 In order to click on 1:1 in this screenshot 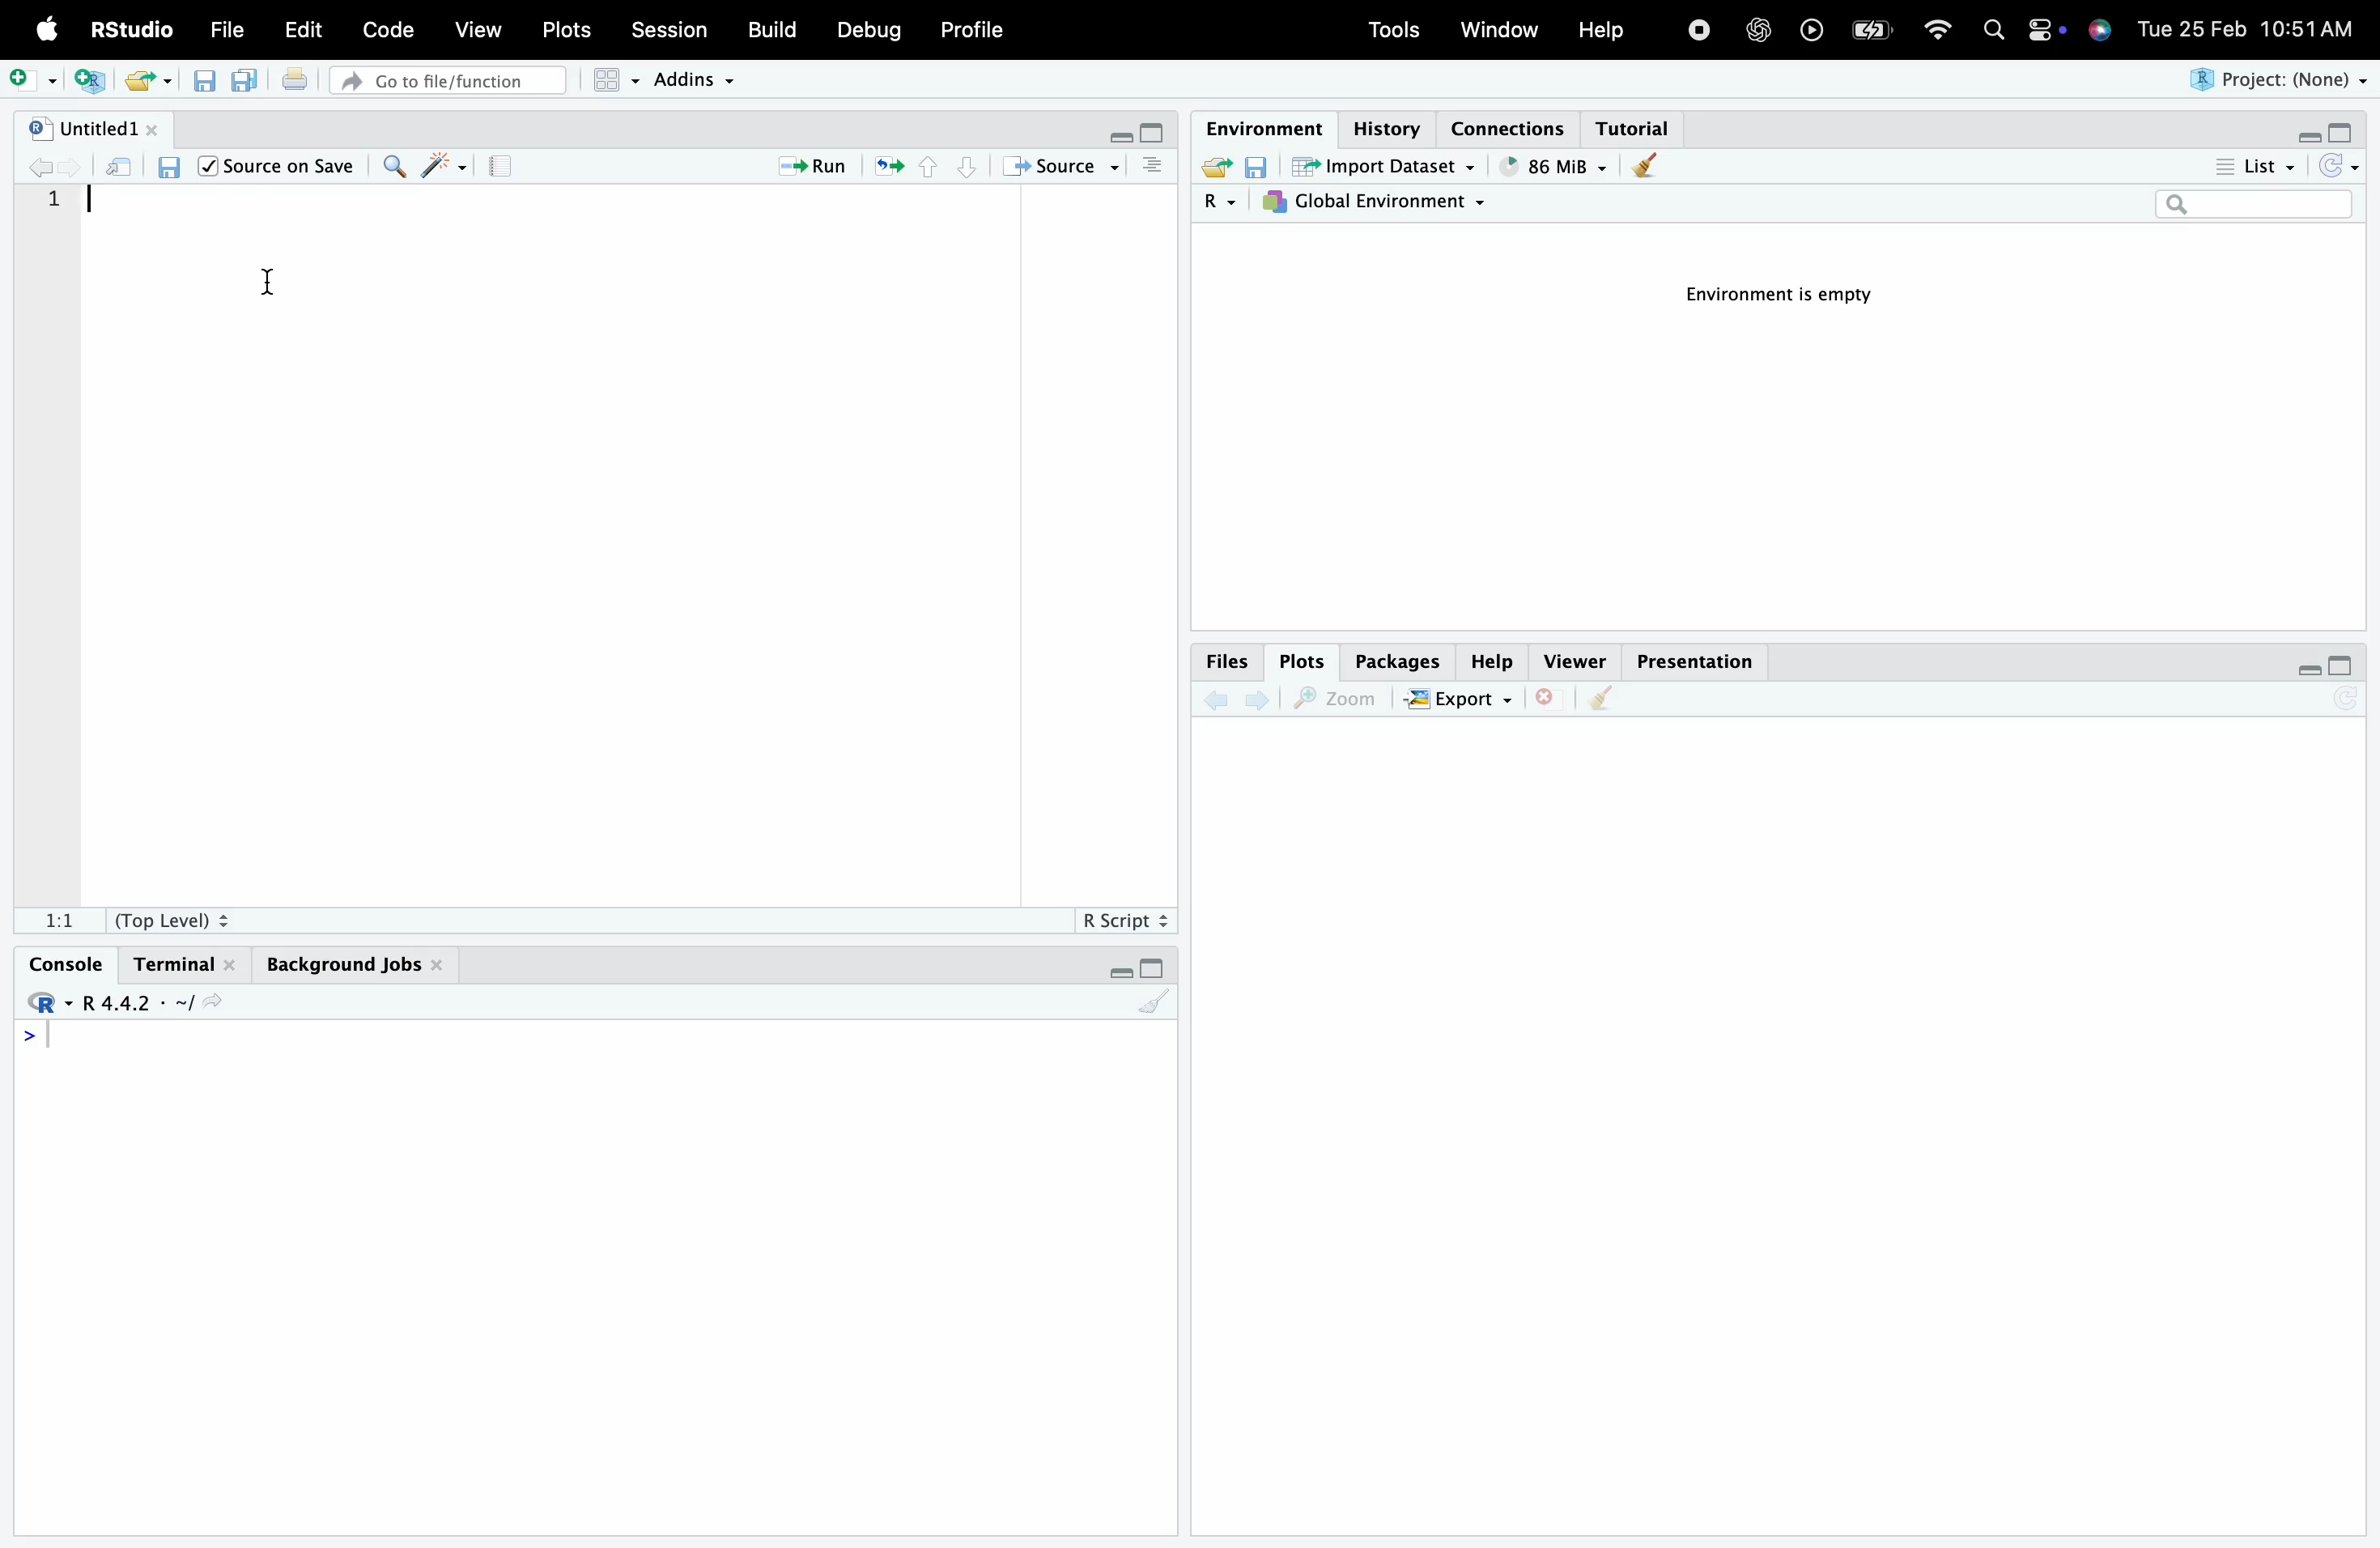, I will do `click(57, 917)`.